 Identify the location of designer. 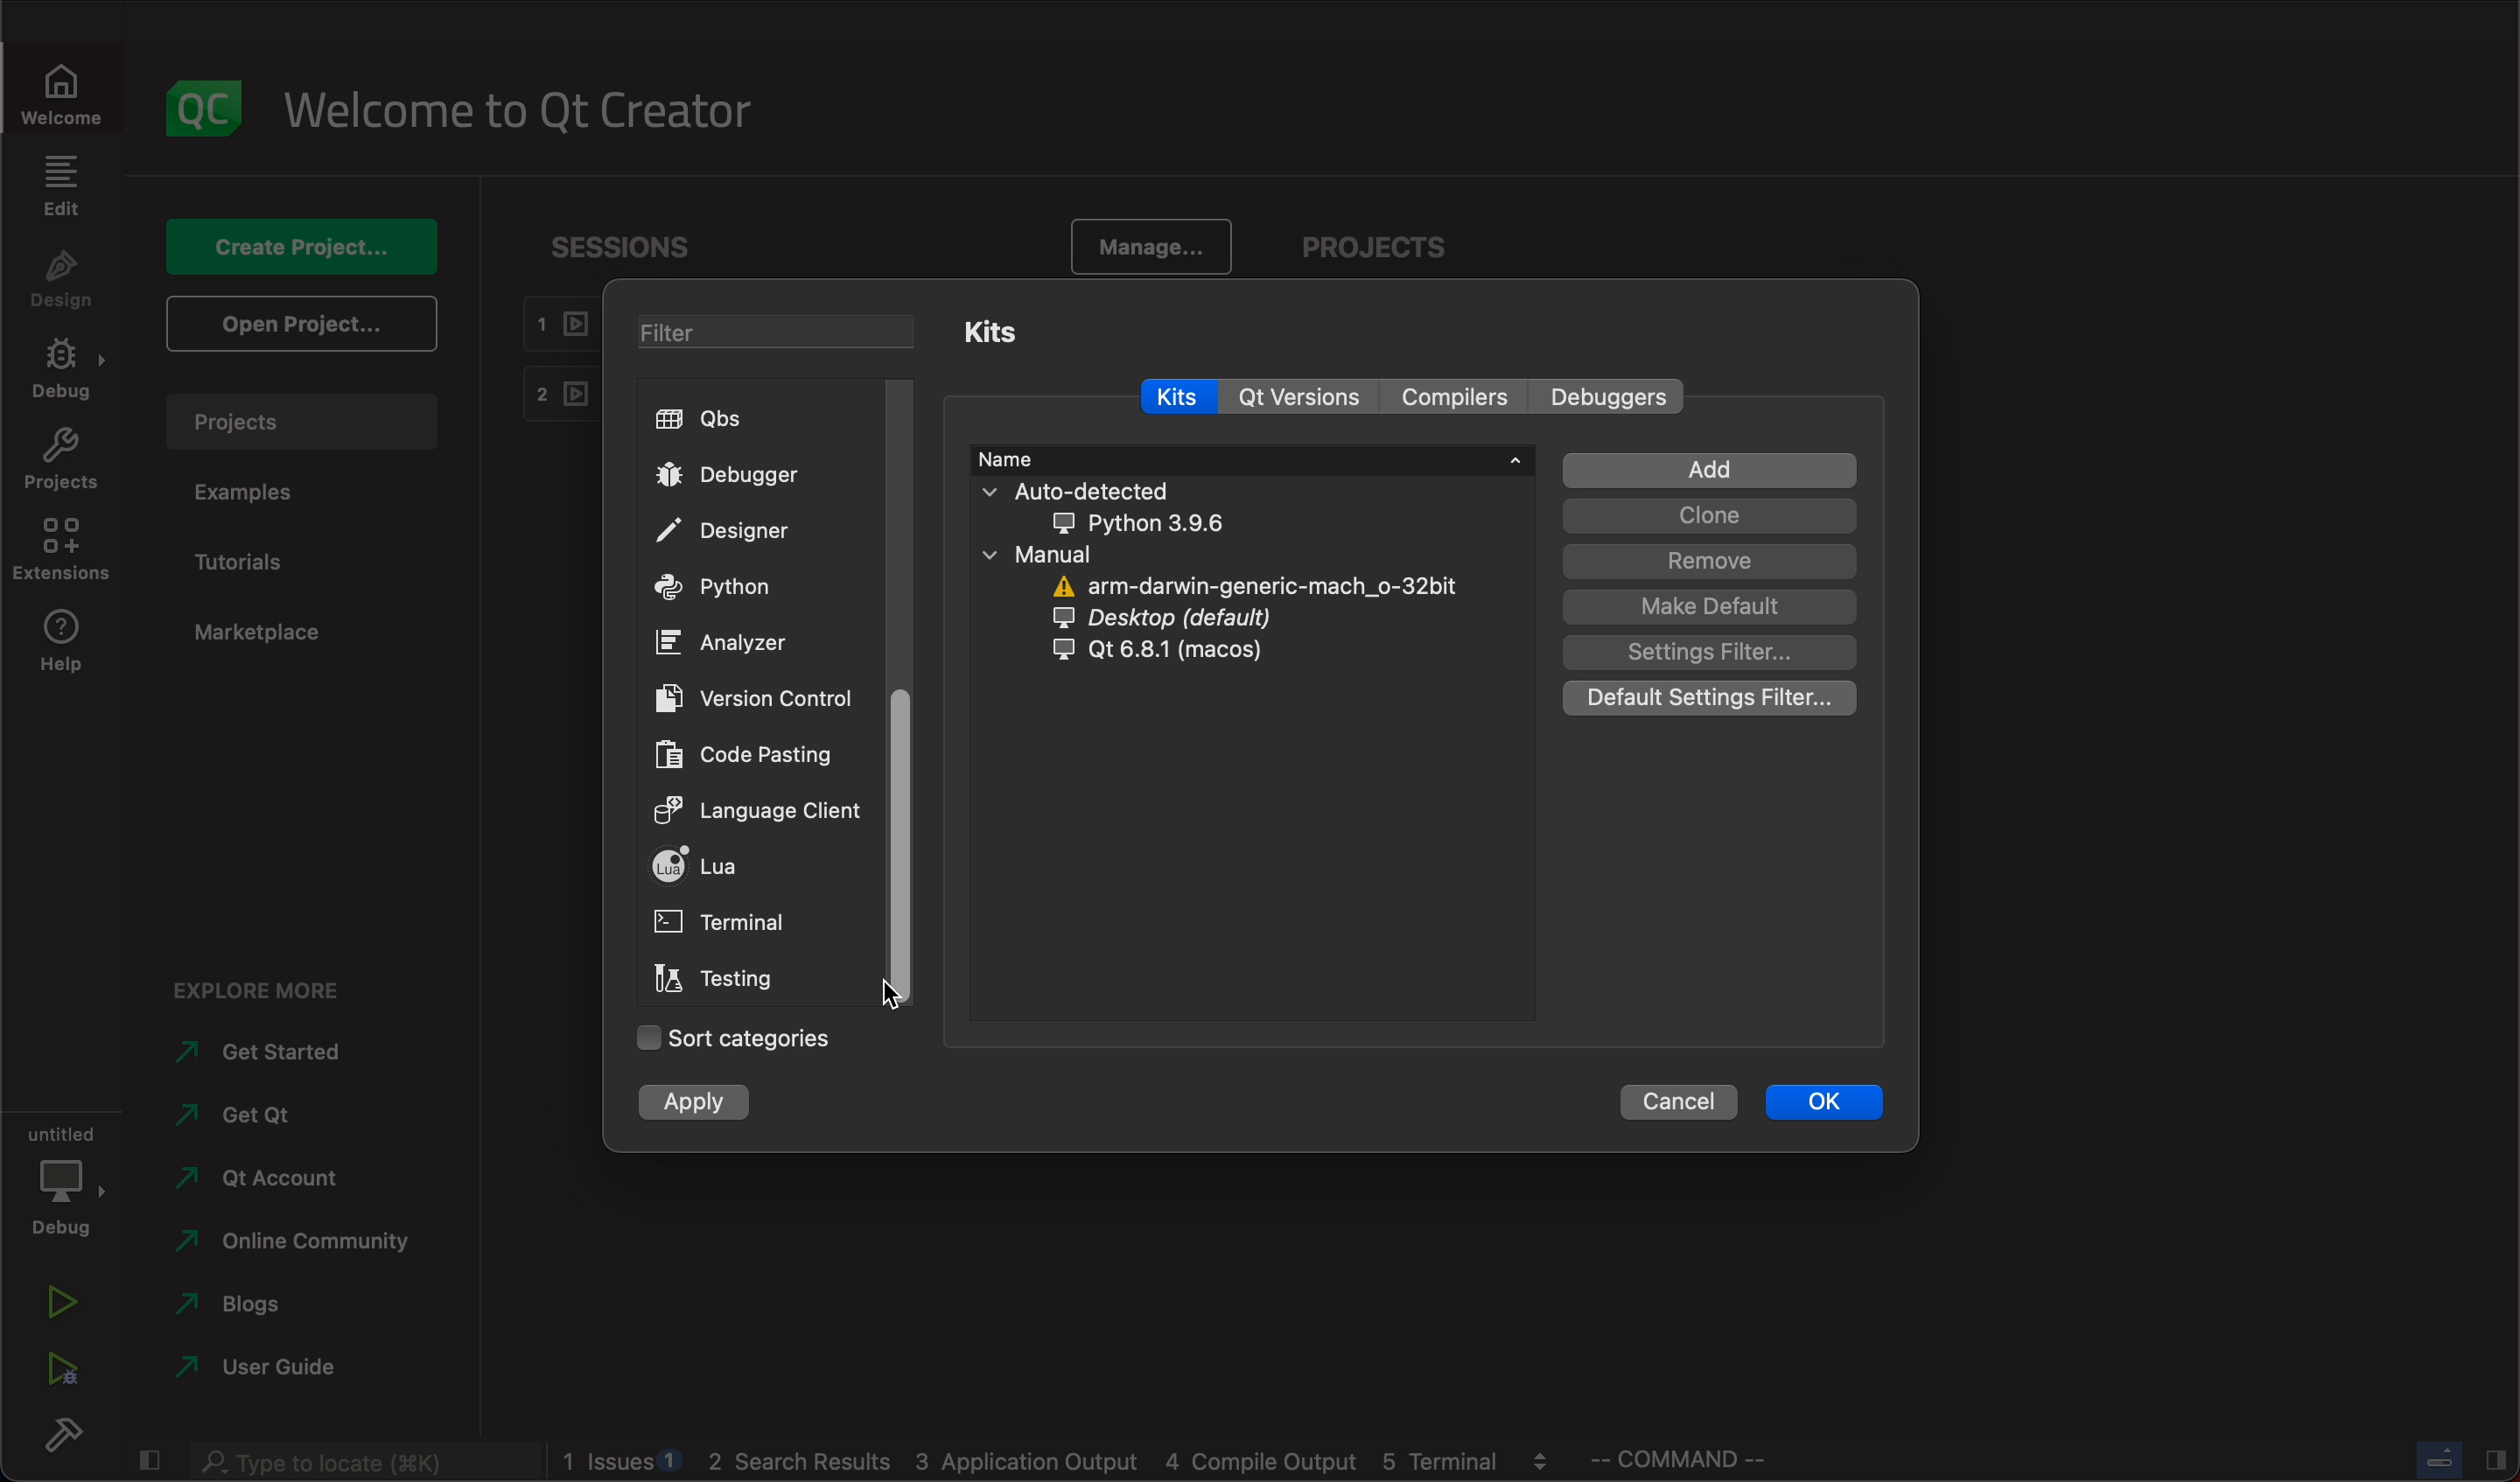
(733, 529).